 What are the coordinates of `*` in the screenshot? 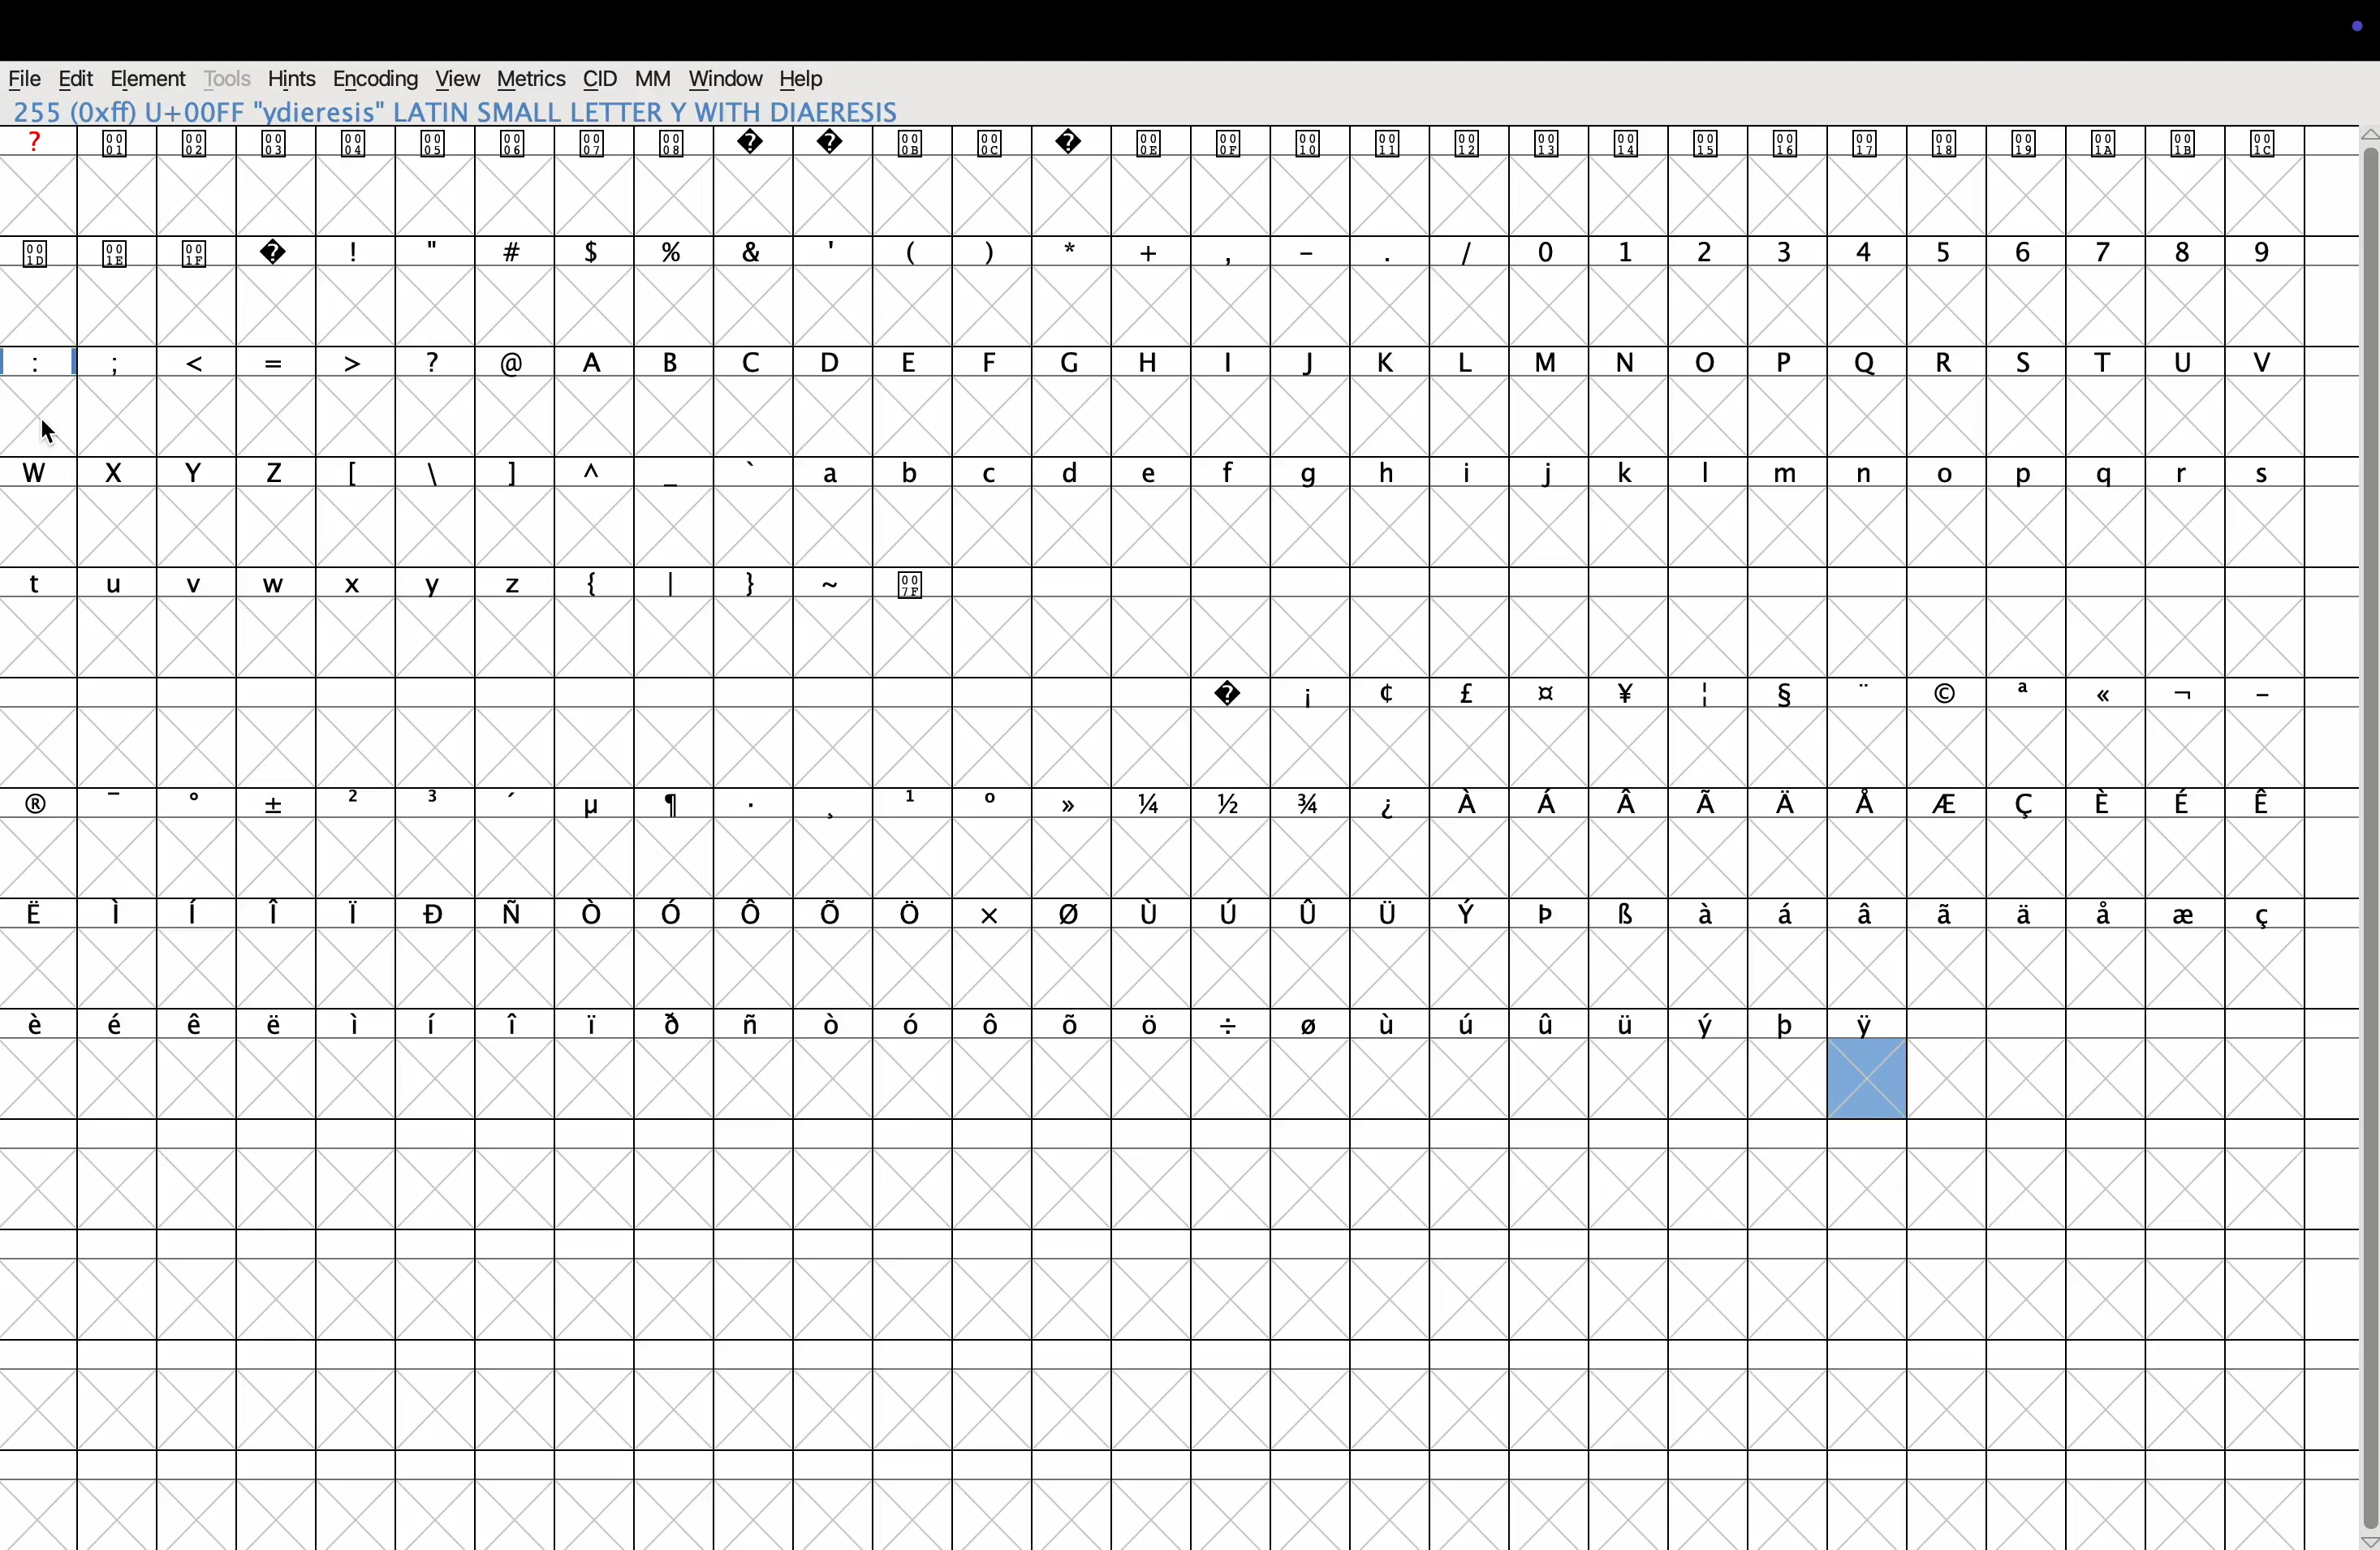 It's located at (1076, 290).